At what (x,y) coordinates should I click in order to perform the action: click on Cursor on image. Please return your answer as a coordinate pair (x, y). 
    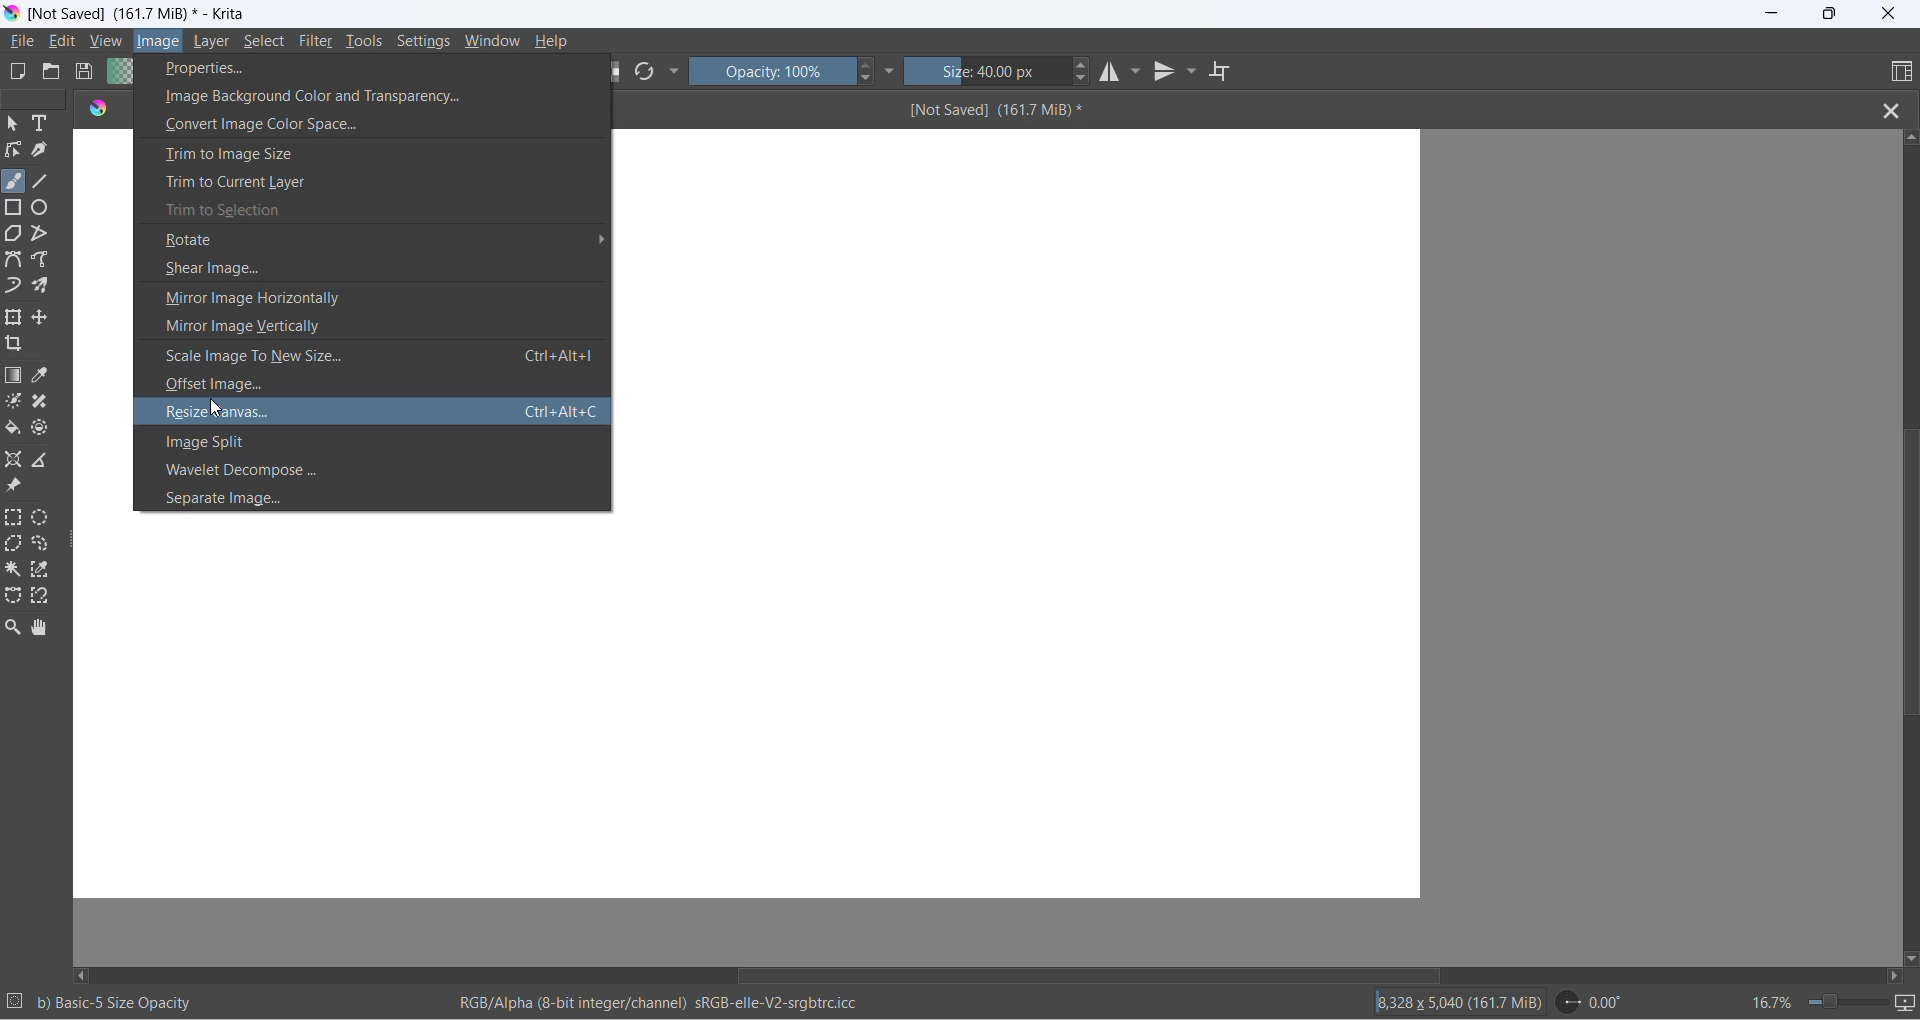
    Looking at the image, I should click on (164, 42).